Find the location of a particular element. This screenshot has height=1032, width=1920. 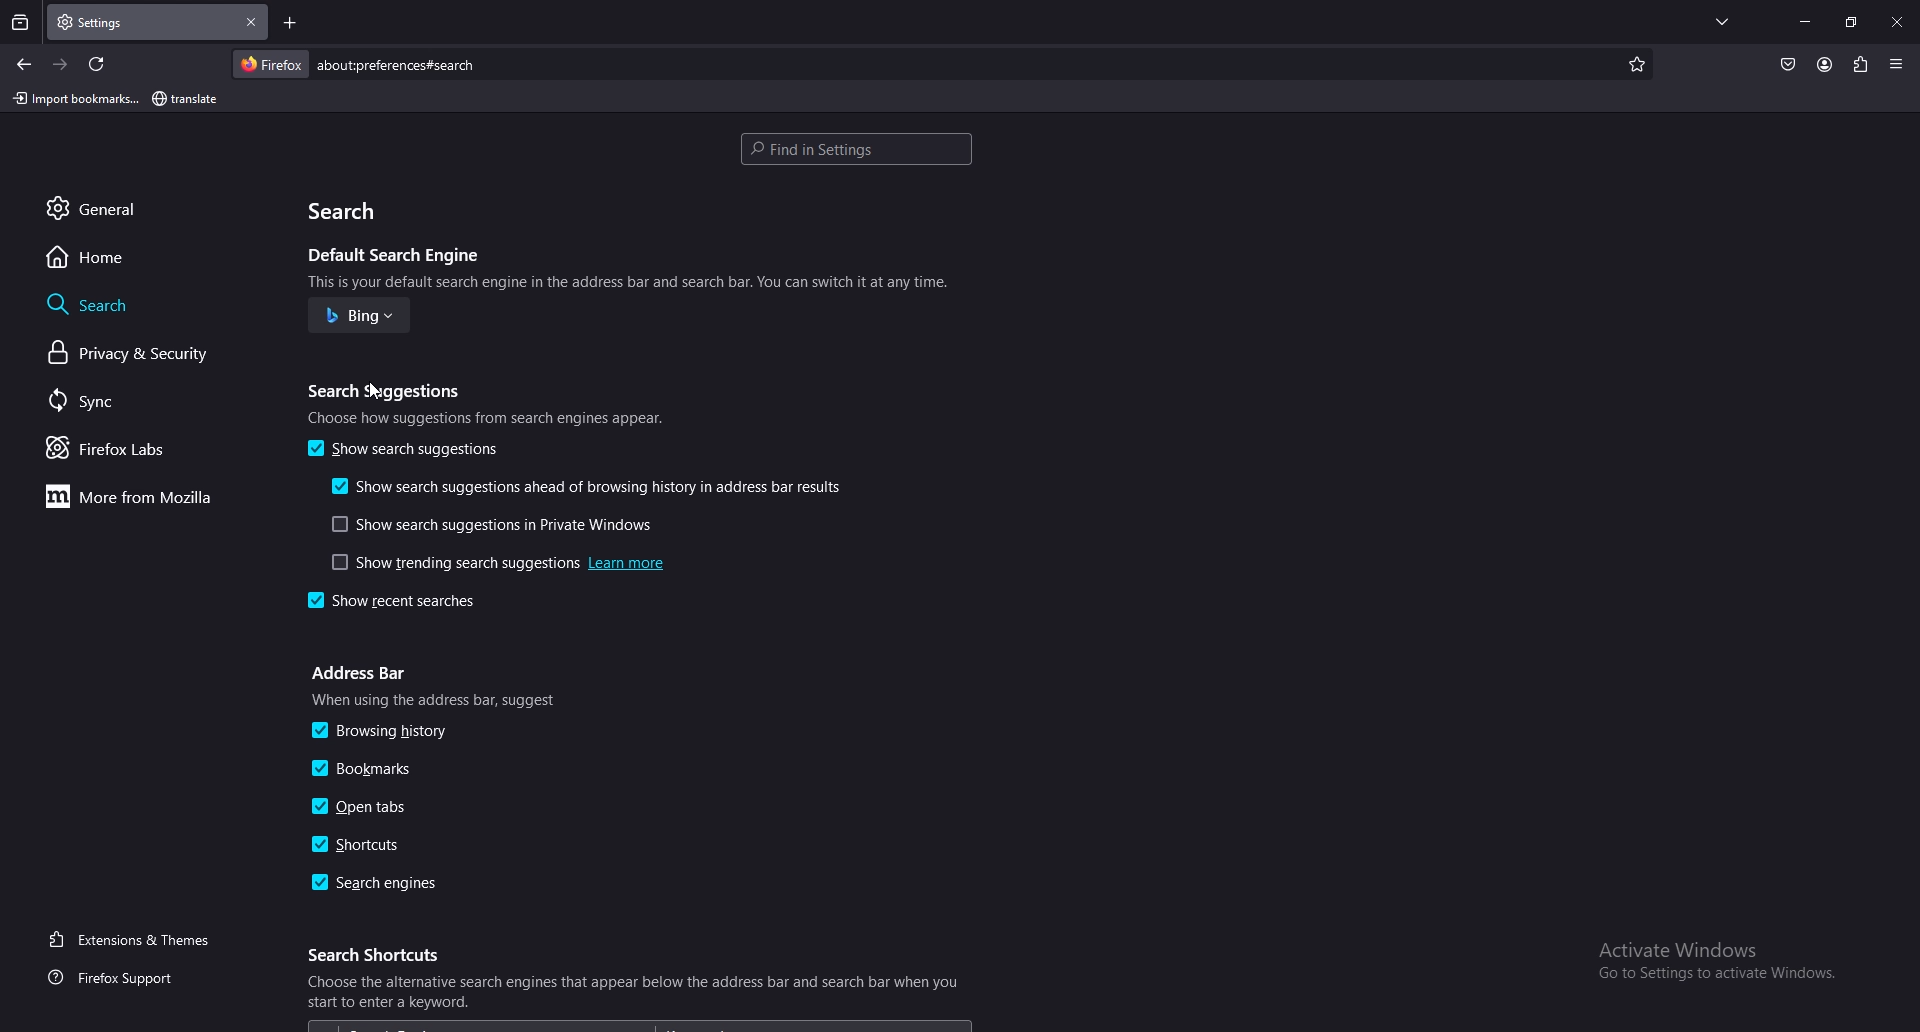

more from mozilla is located at coordinates (143, 497).